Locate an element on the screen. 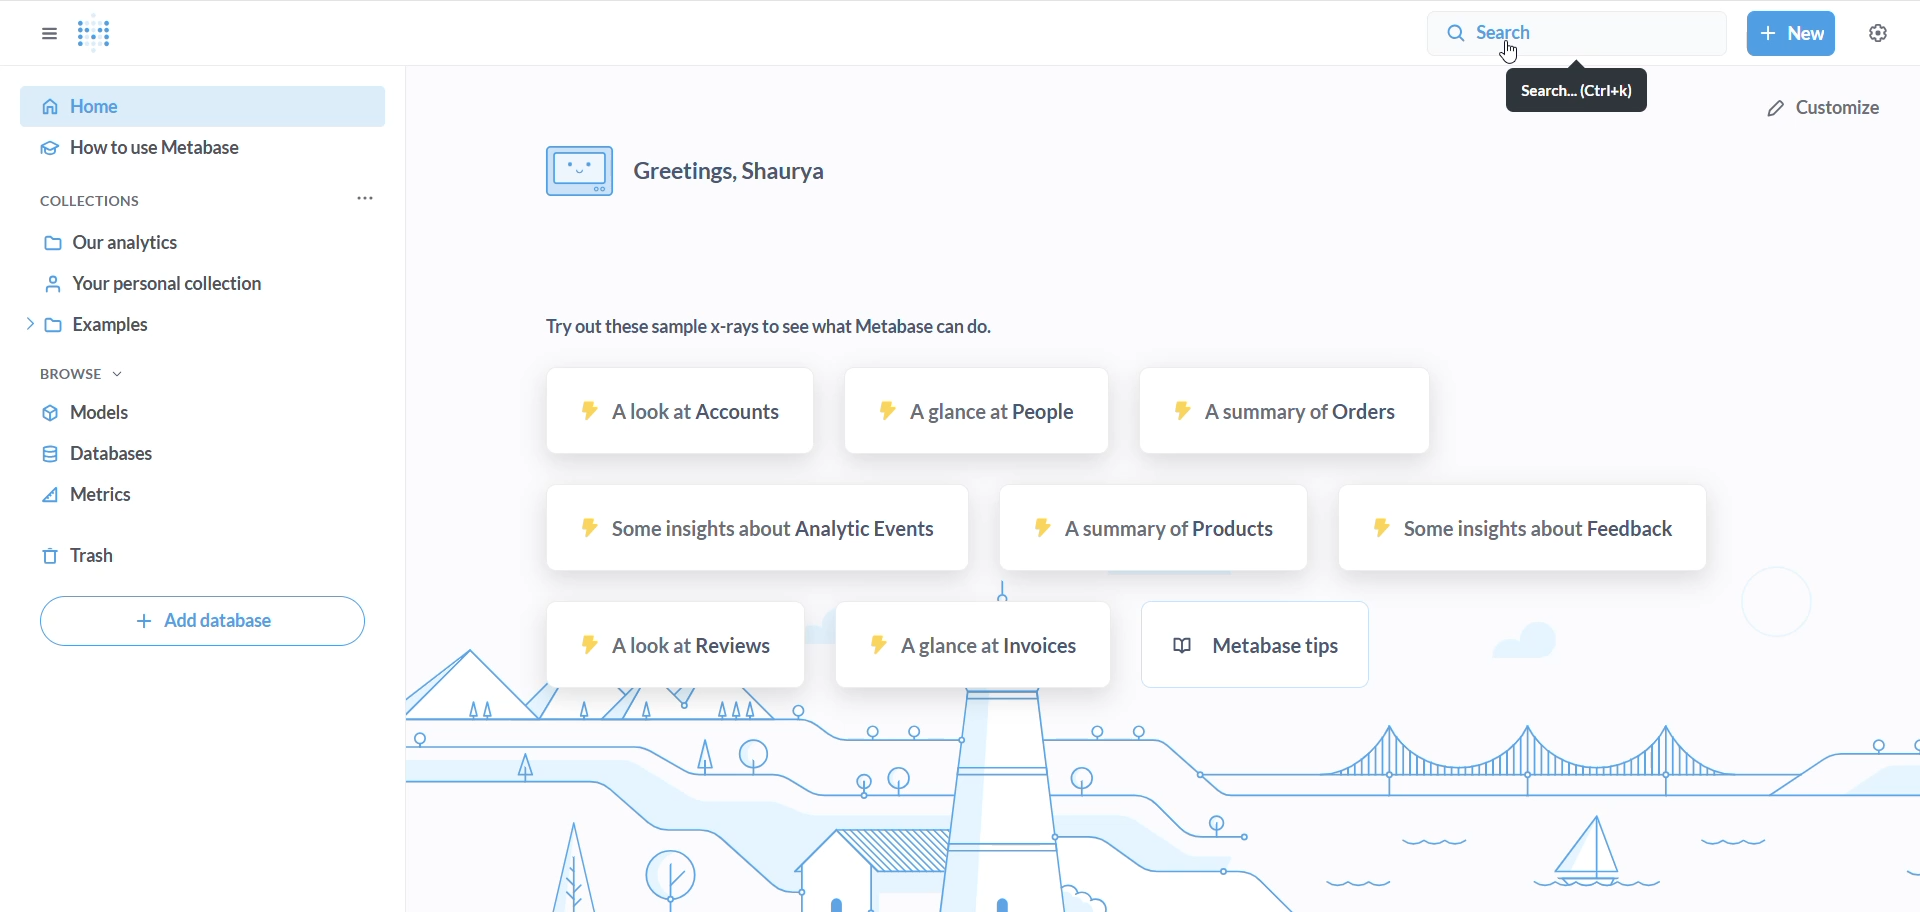  some insights about analytic events sample is located at coordinates (747, 530).